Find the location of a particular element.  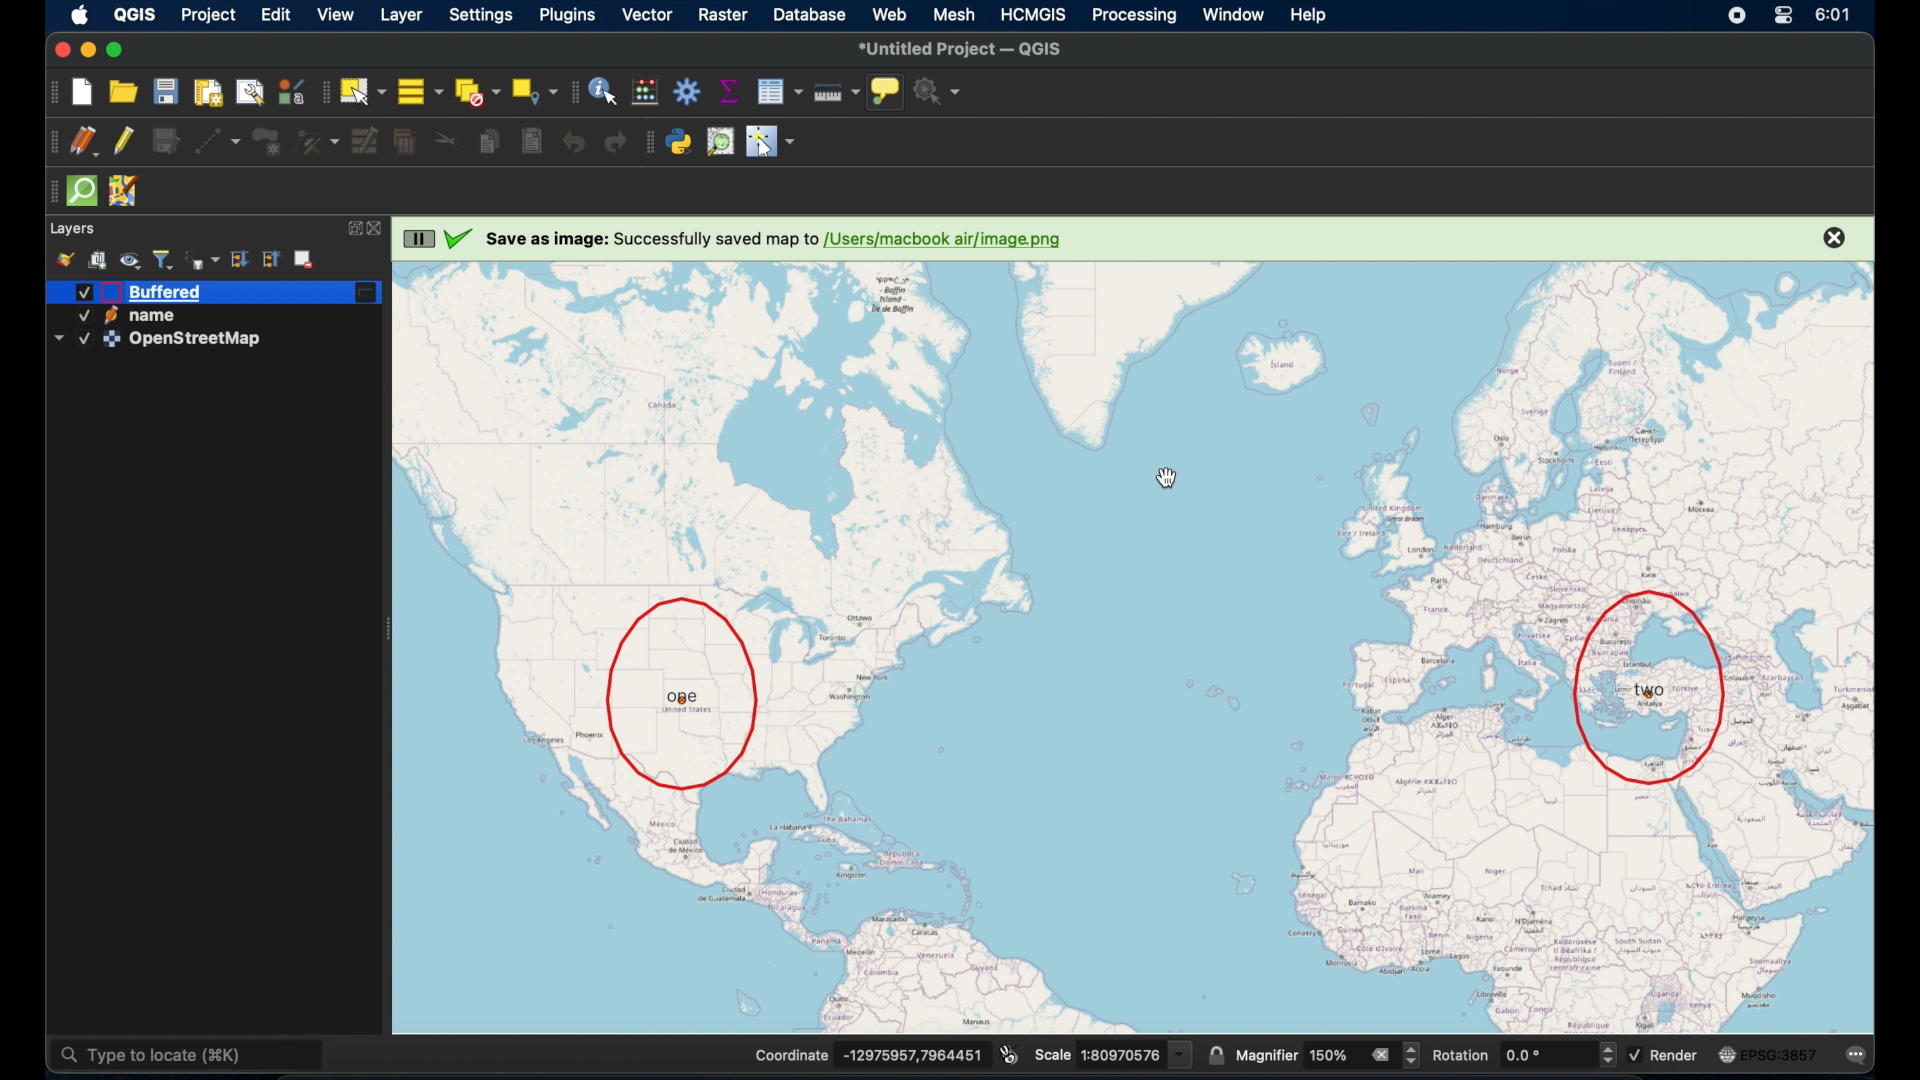

drag handle is located at coordinates (49, 191).